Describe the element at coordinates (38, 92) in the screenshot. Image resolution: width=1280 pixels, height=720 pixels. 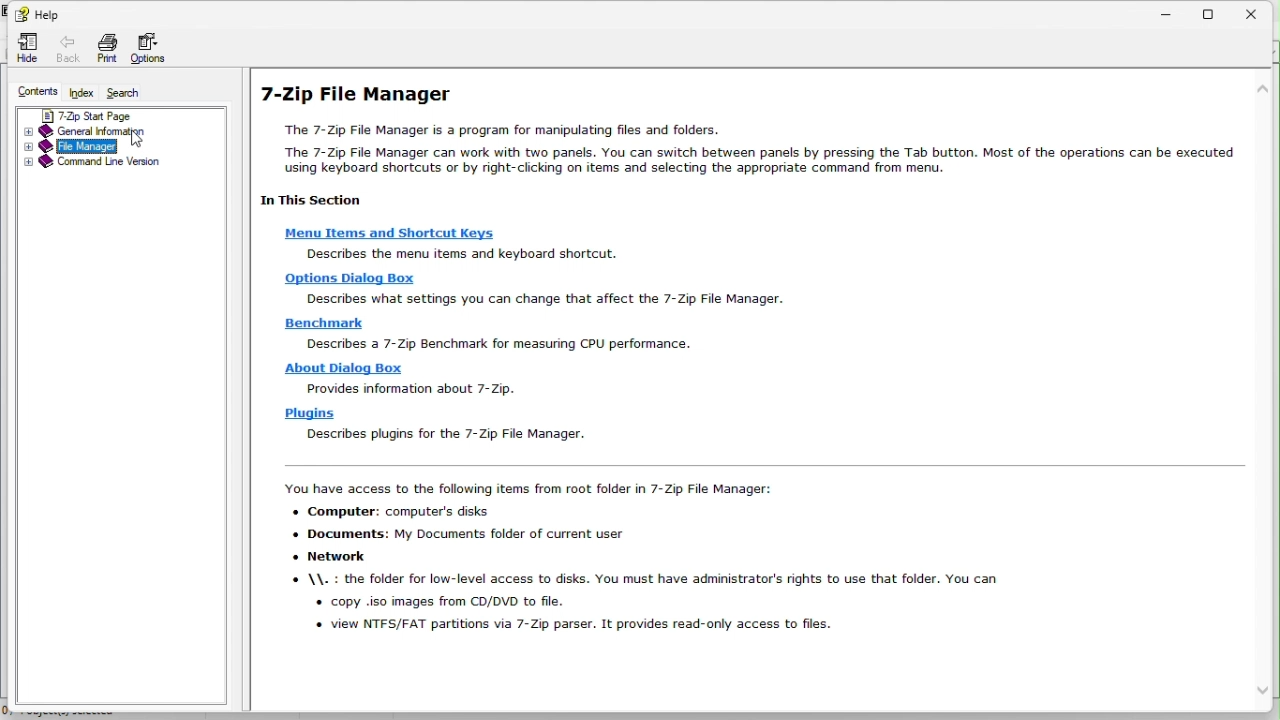
I see `Contents` at that location.